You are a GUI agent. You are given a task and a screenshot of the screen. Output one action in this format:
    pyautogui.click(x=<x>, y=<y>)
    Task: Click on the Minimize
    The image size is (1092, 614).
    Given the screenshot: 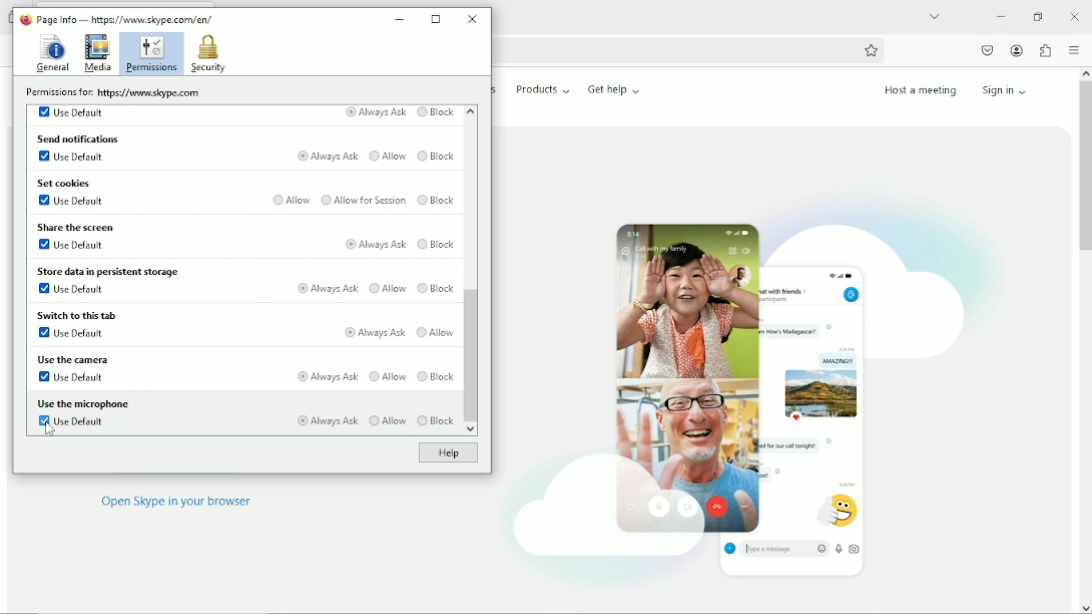 What is the action you would take?
    pyautogui.click(x=1000, y=16)
    